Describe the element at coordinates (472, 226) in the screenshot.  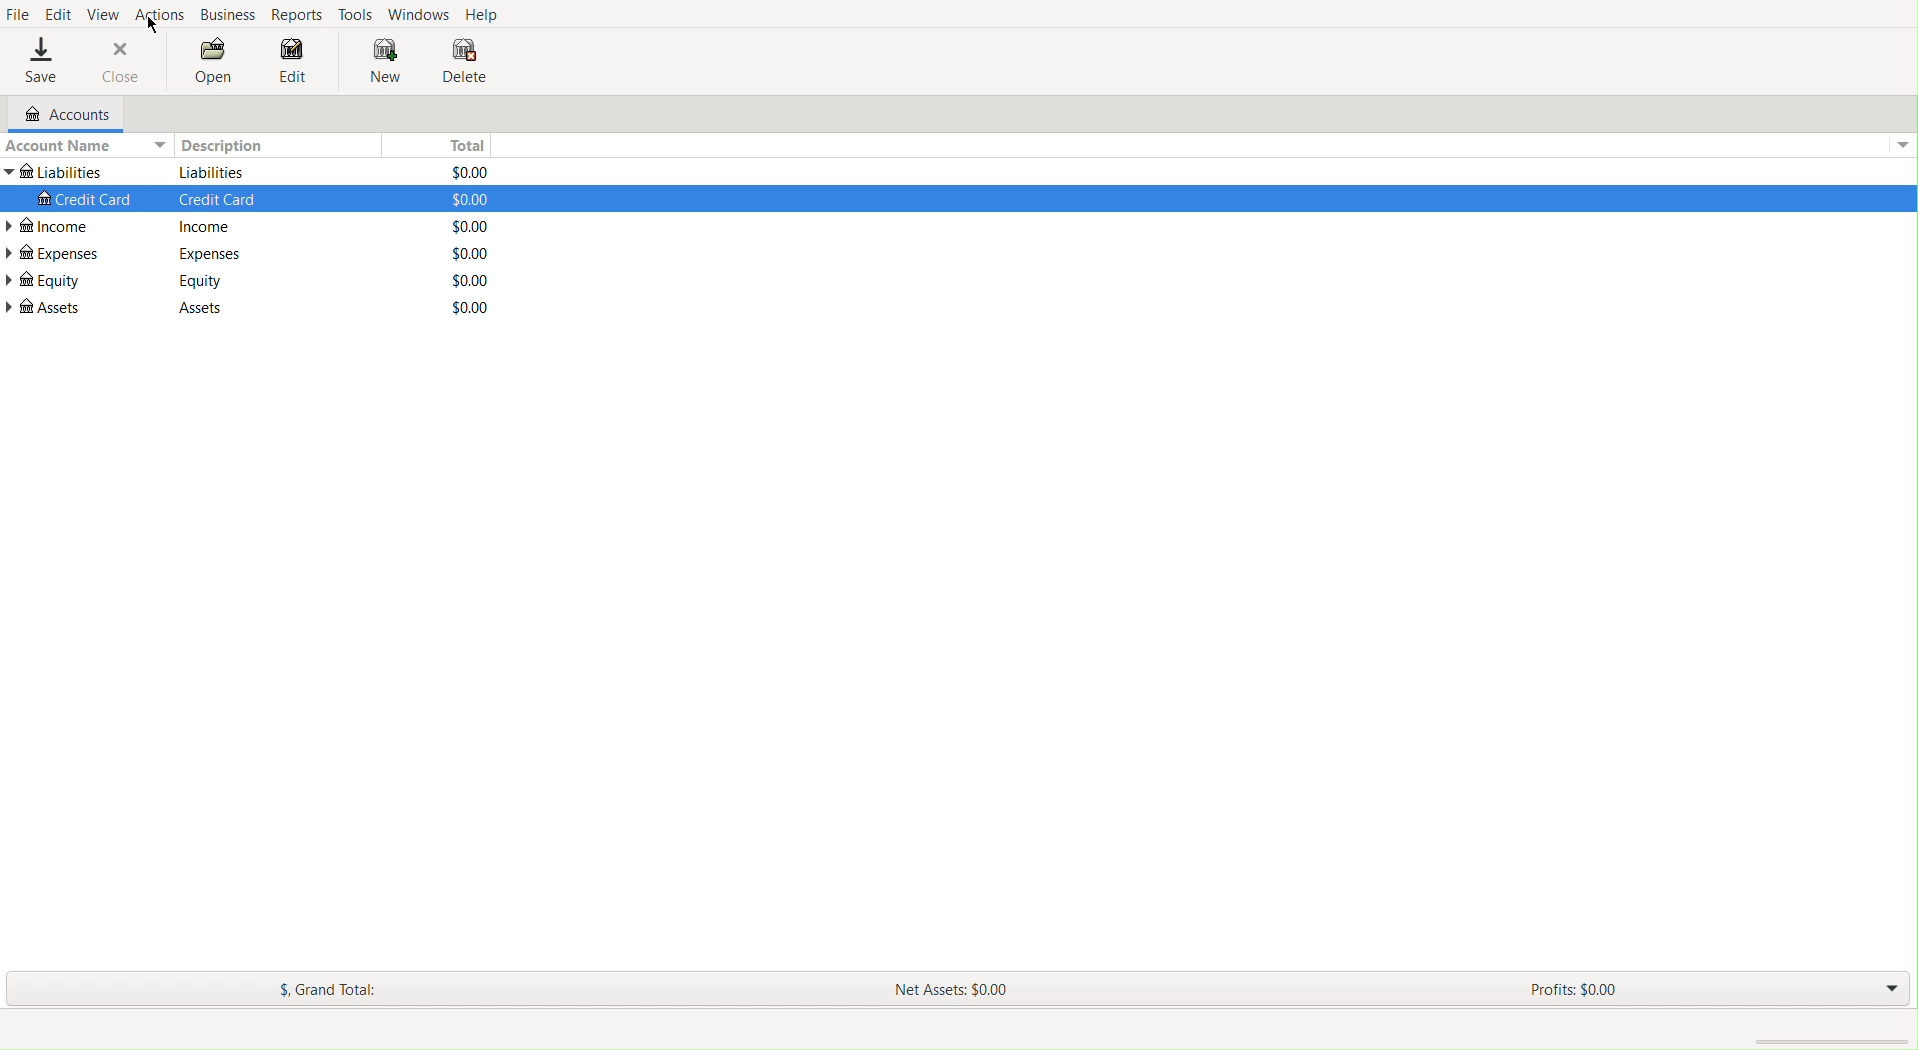
I see `Total` at that location.